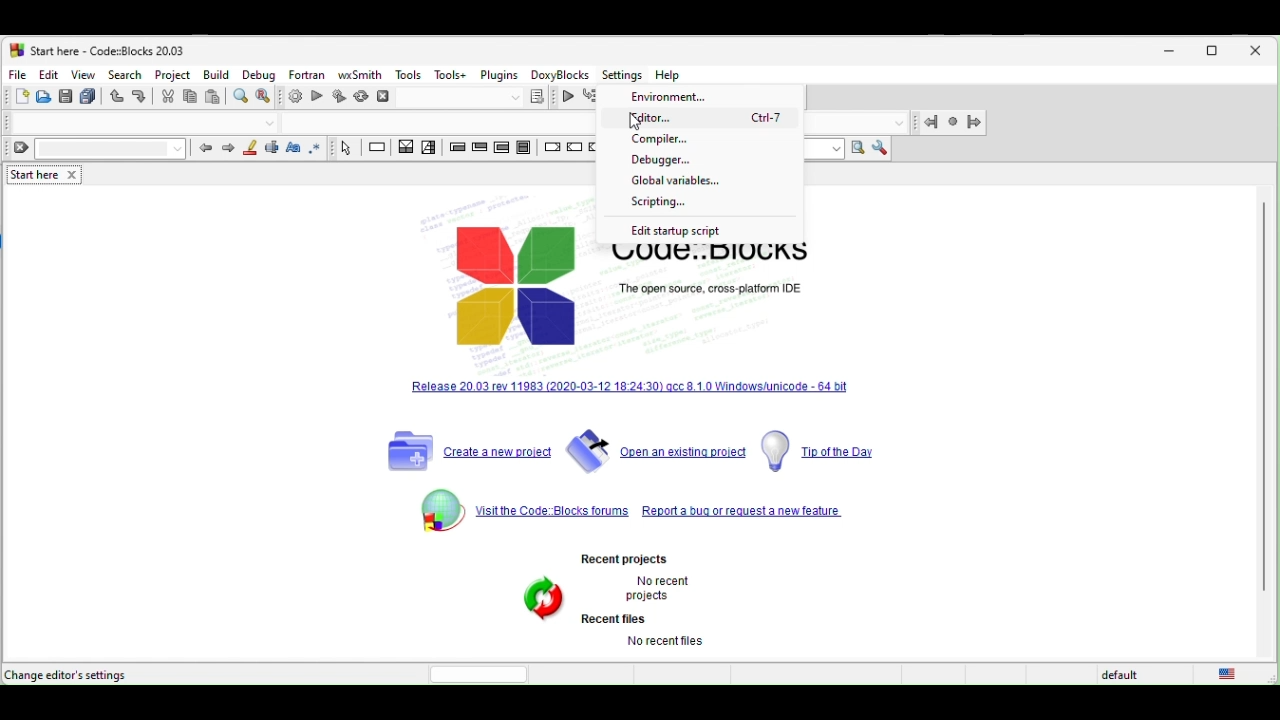 The image size is (1280, 720). Describe the element at coordinates (682, 181) in the screenshot. I see `global variables` at that location.